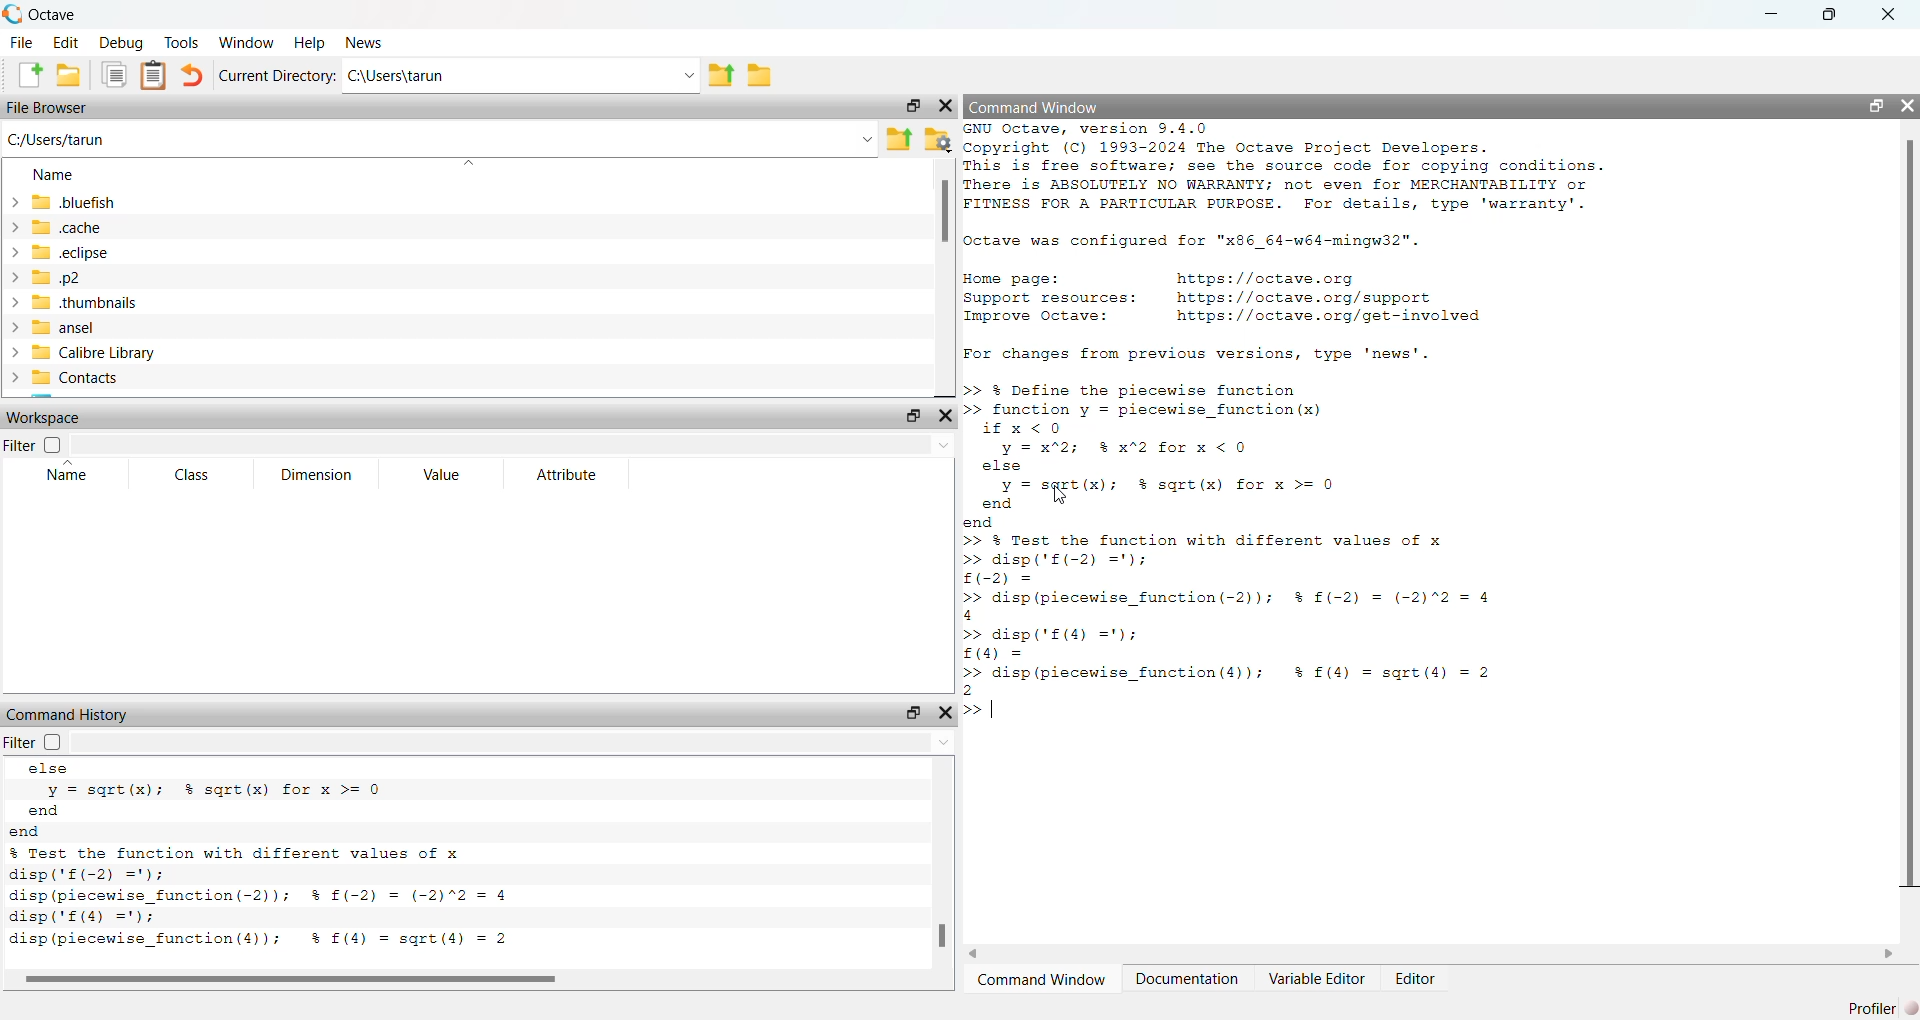 This screenshot has height=1020, width=1920. Describe the element at coordinates (319, 474) in the screenshot. I see `Dimension` at that location.